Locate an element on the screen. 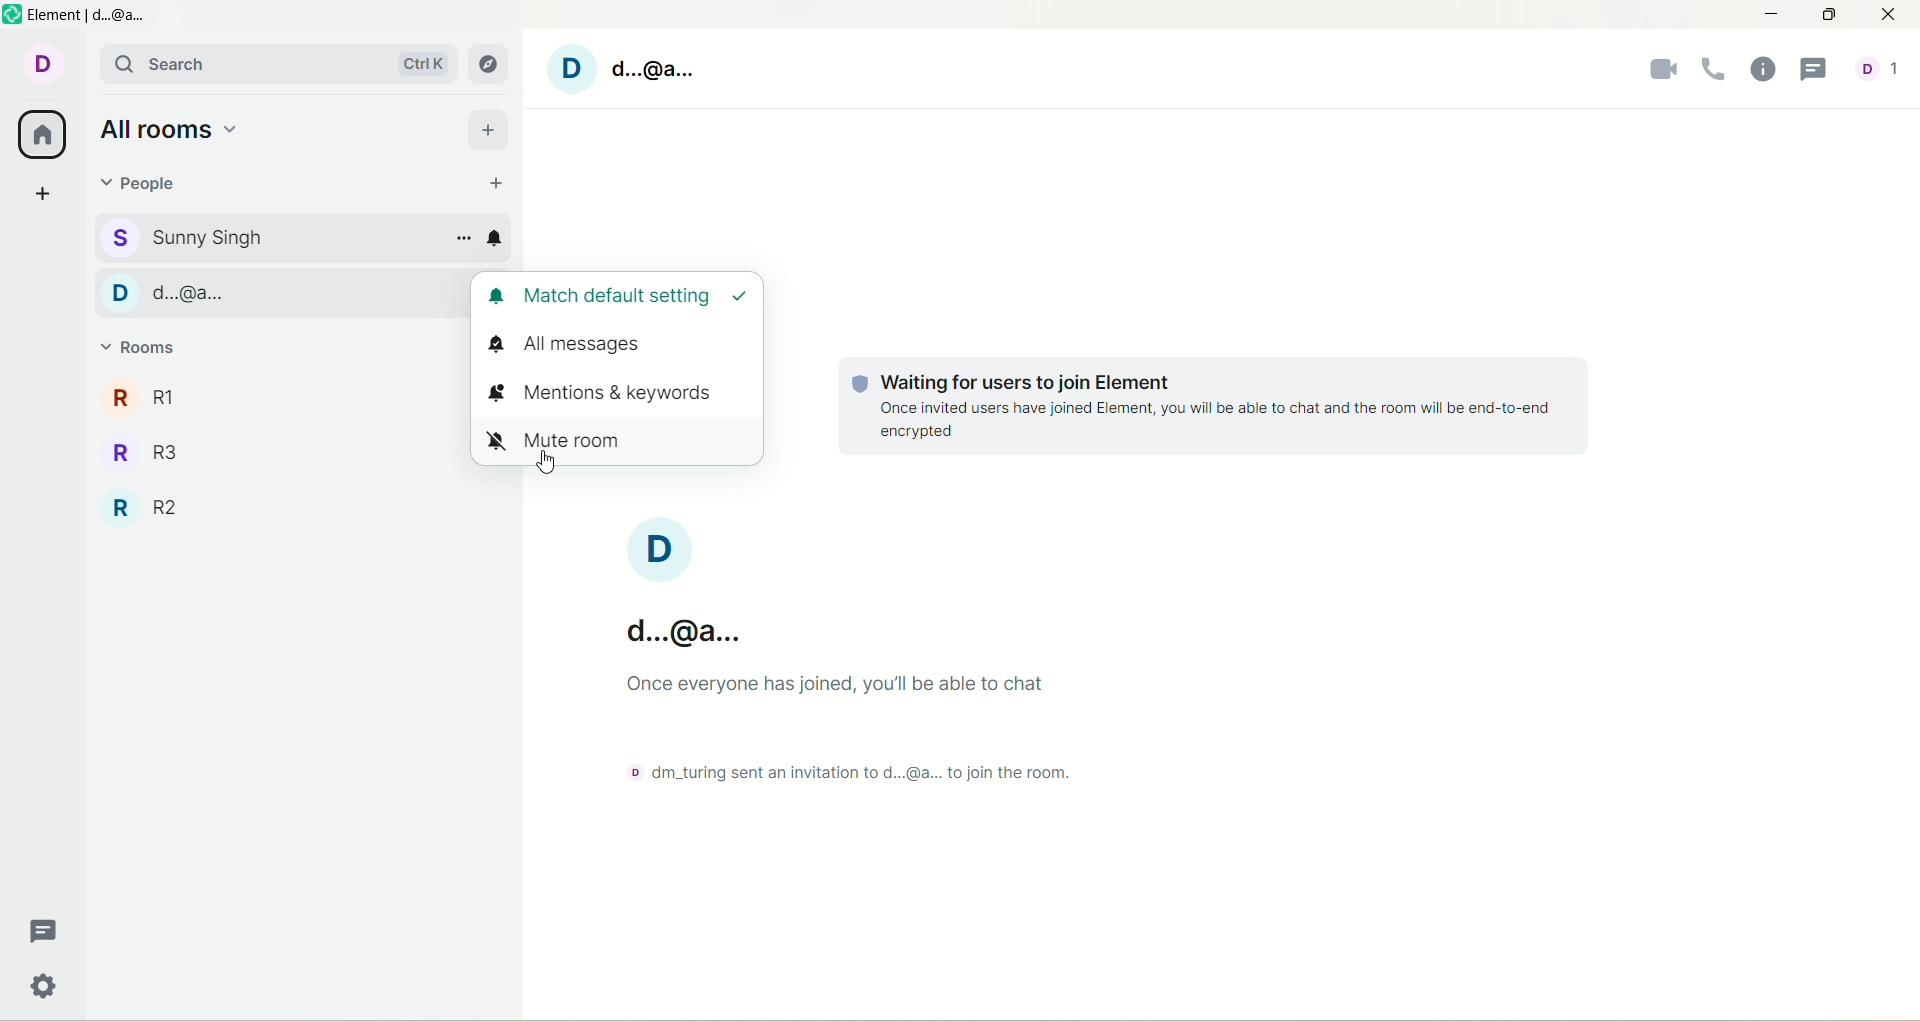 This screenshot has height=1022, width=1920. voice call is located at coordinates (1713, 72).